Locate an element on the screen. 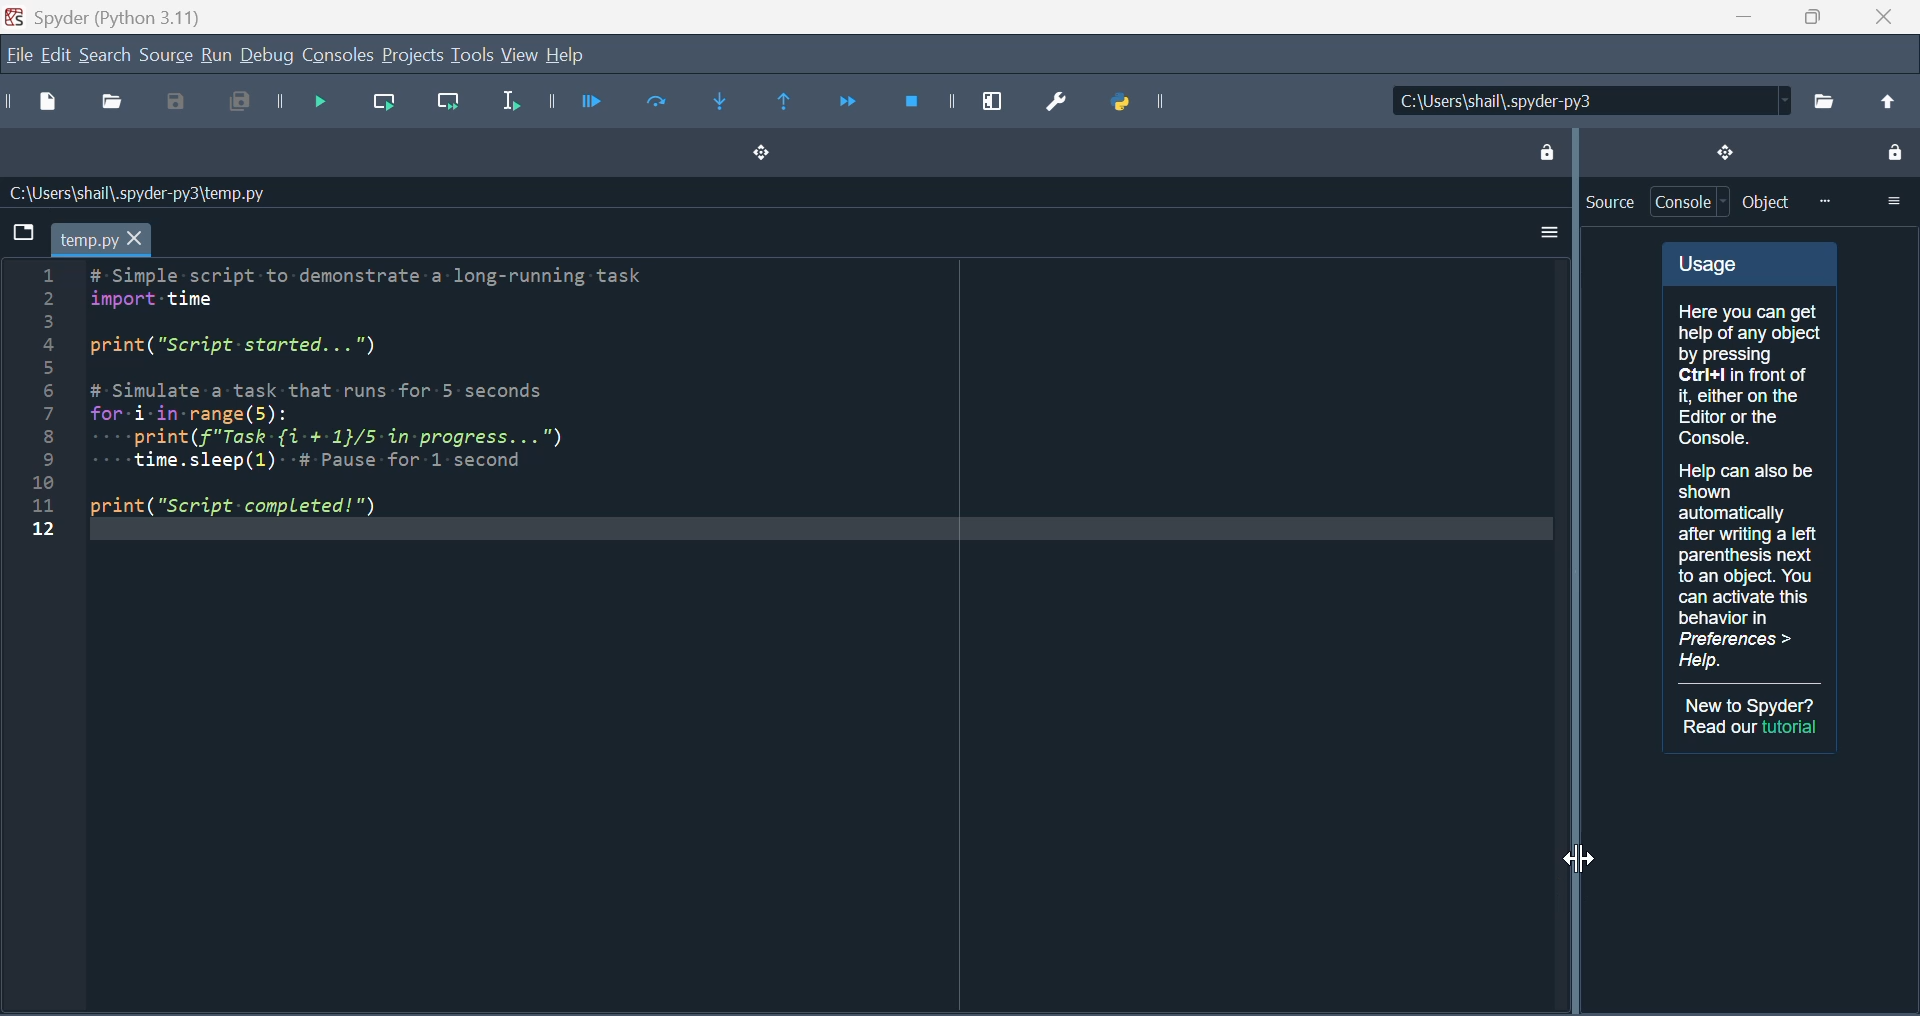 Image resolution: width=1920 pixels, height=1016 pixels. Tools is located at coordinates (471, 55).